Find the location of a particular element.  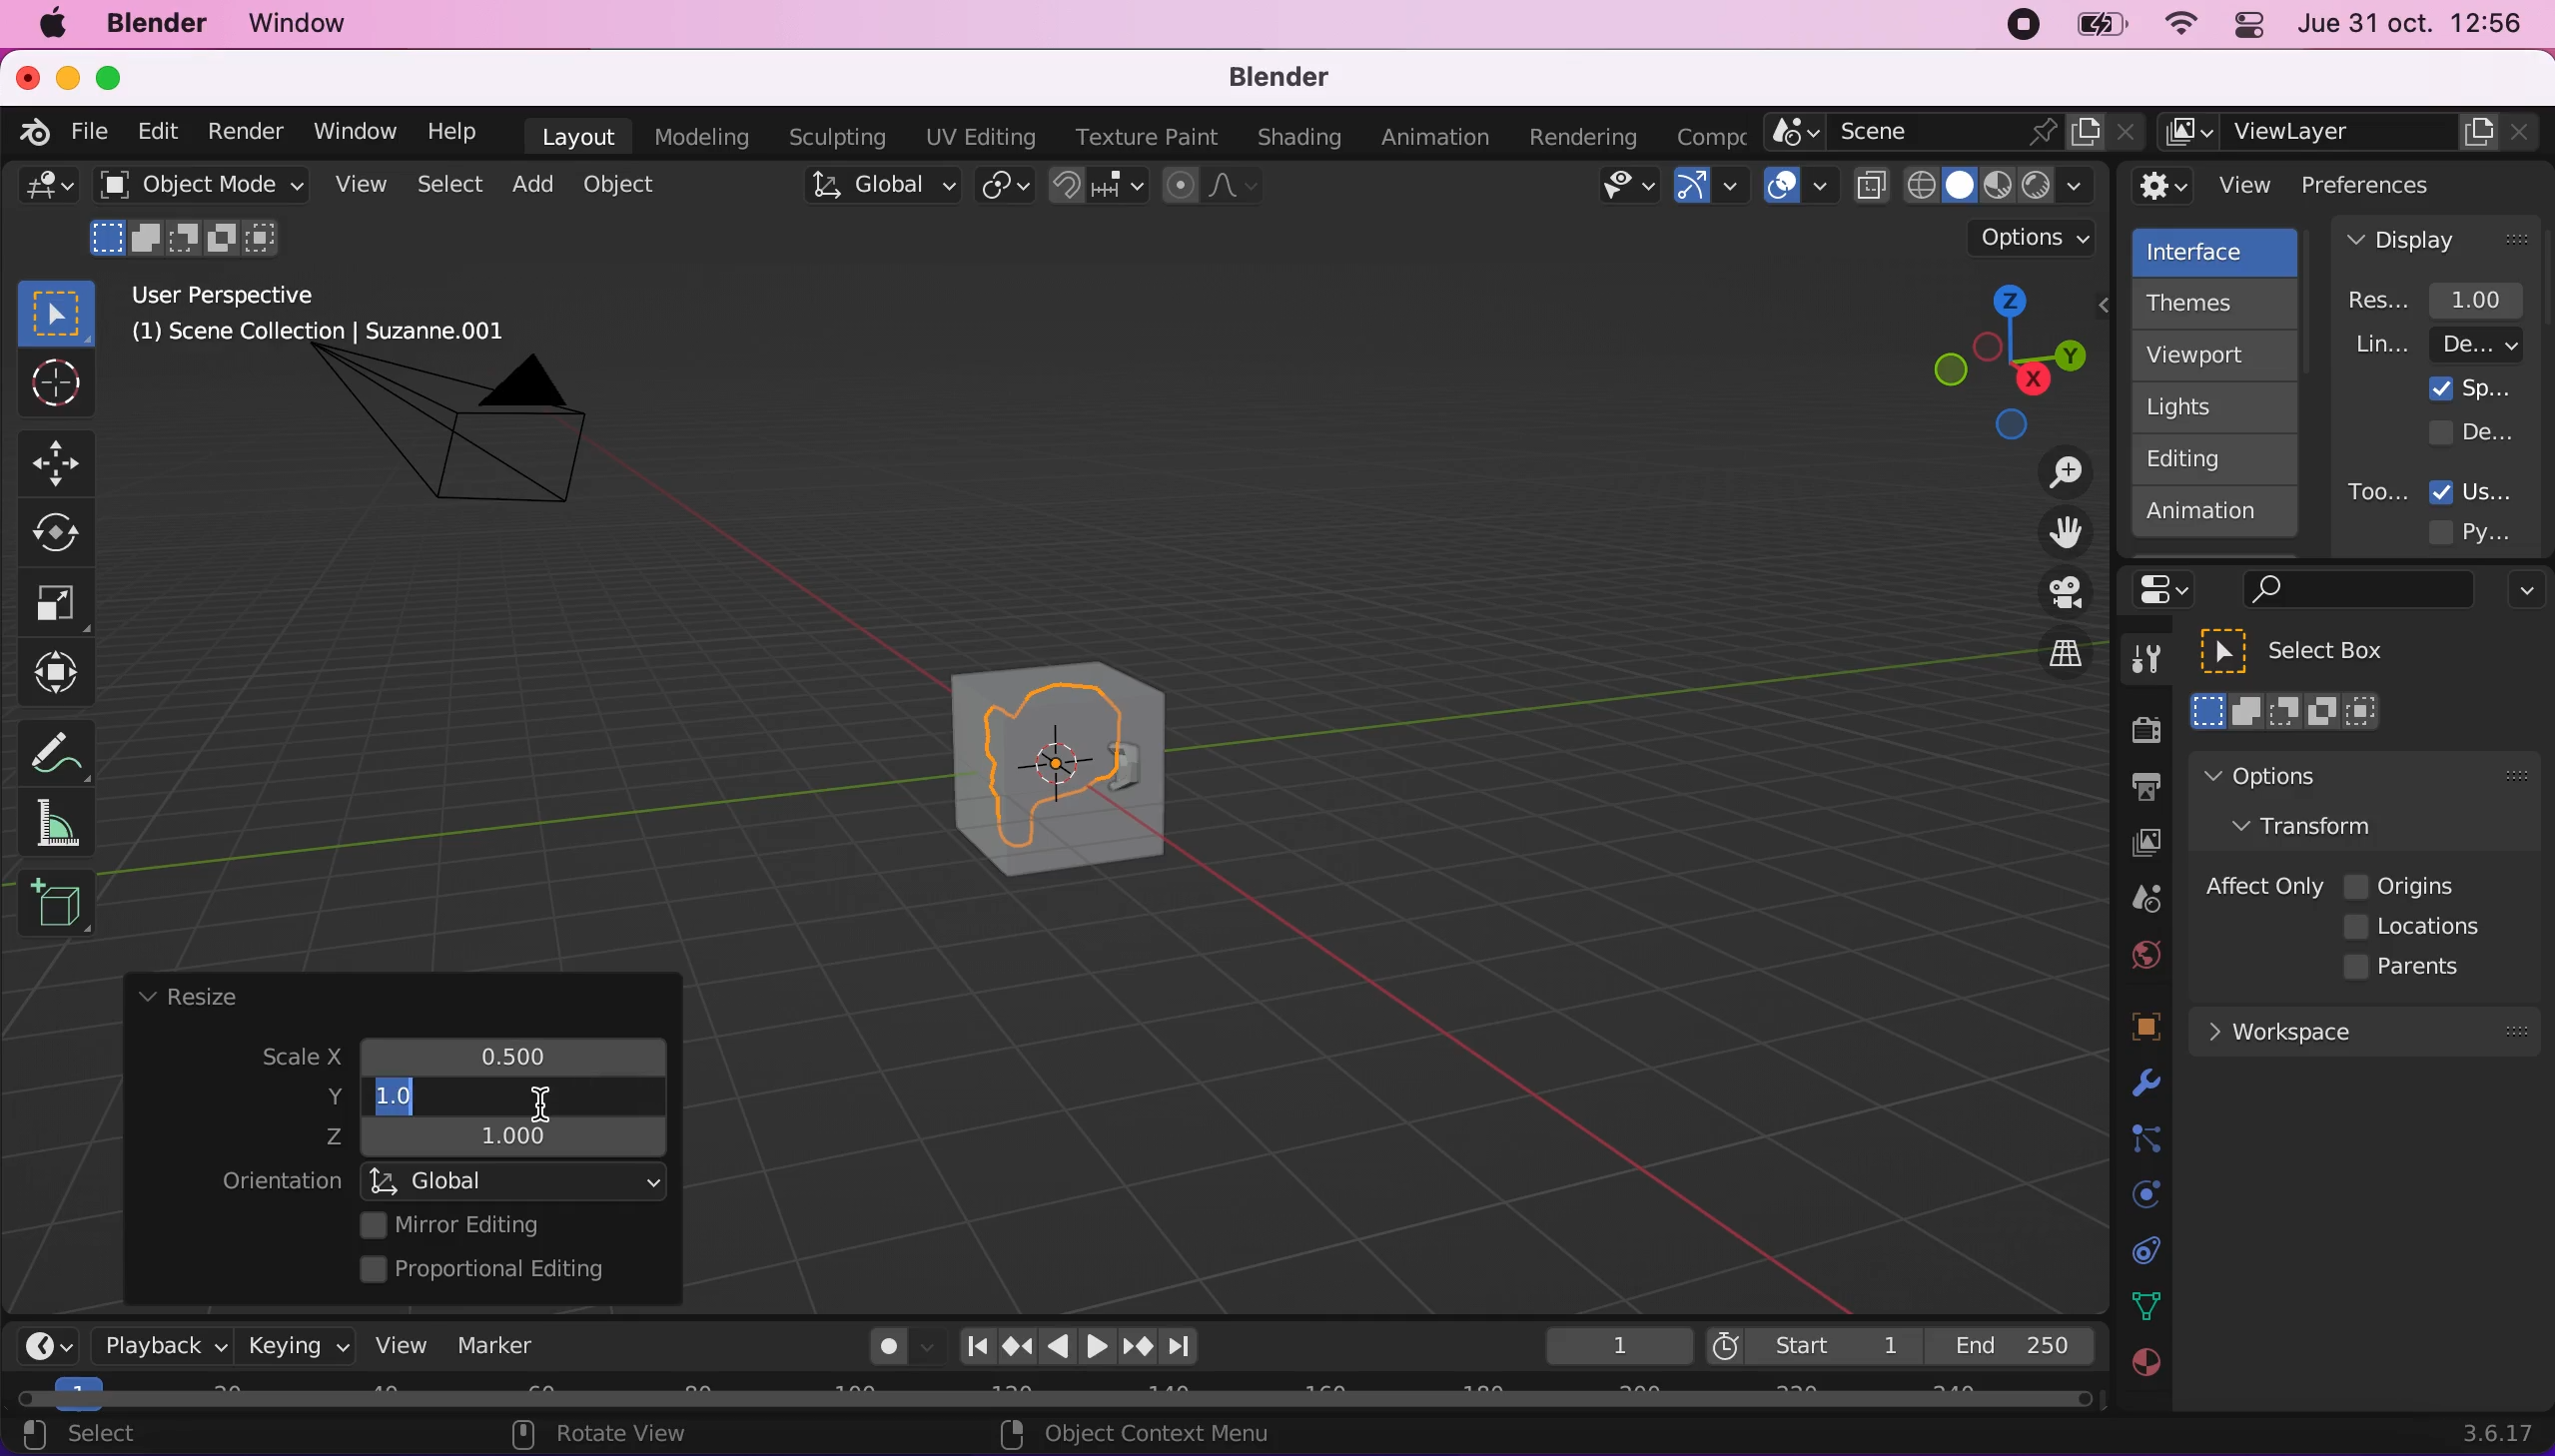

interface is located at coordinates (2218, 249).